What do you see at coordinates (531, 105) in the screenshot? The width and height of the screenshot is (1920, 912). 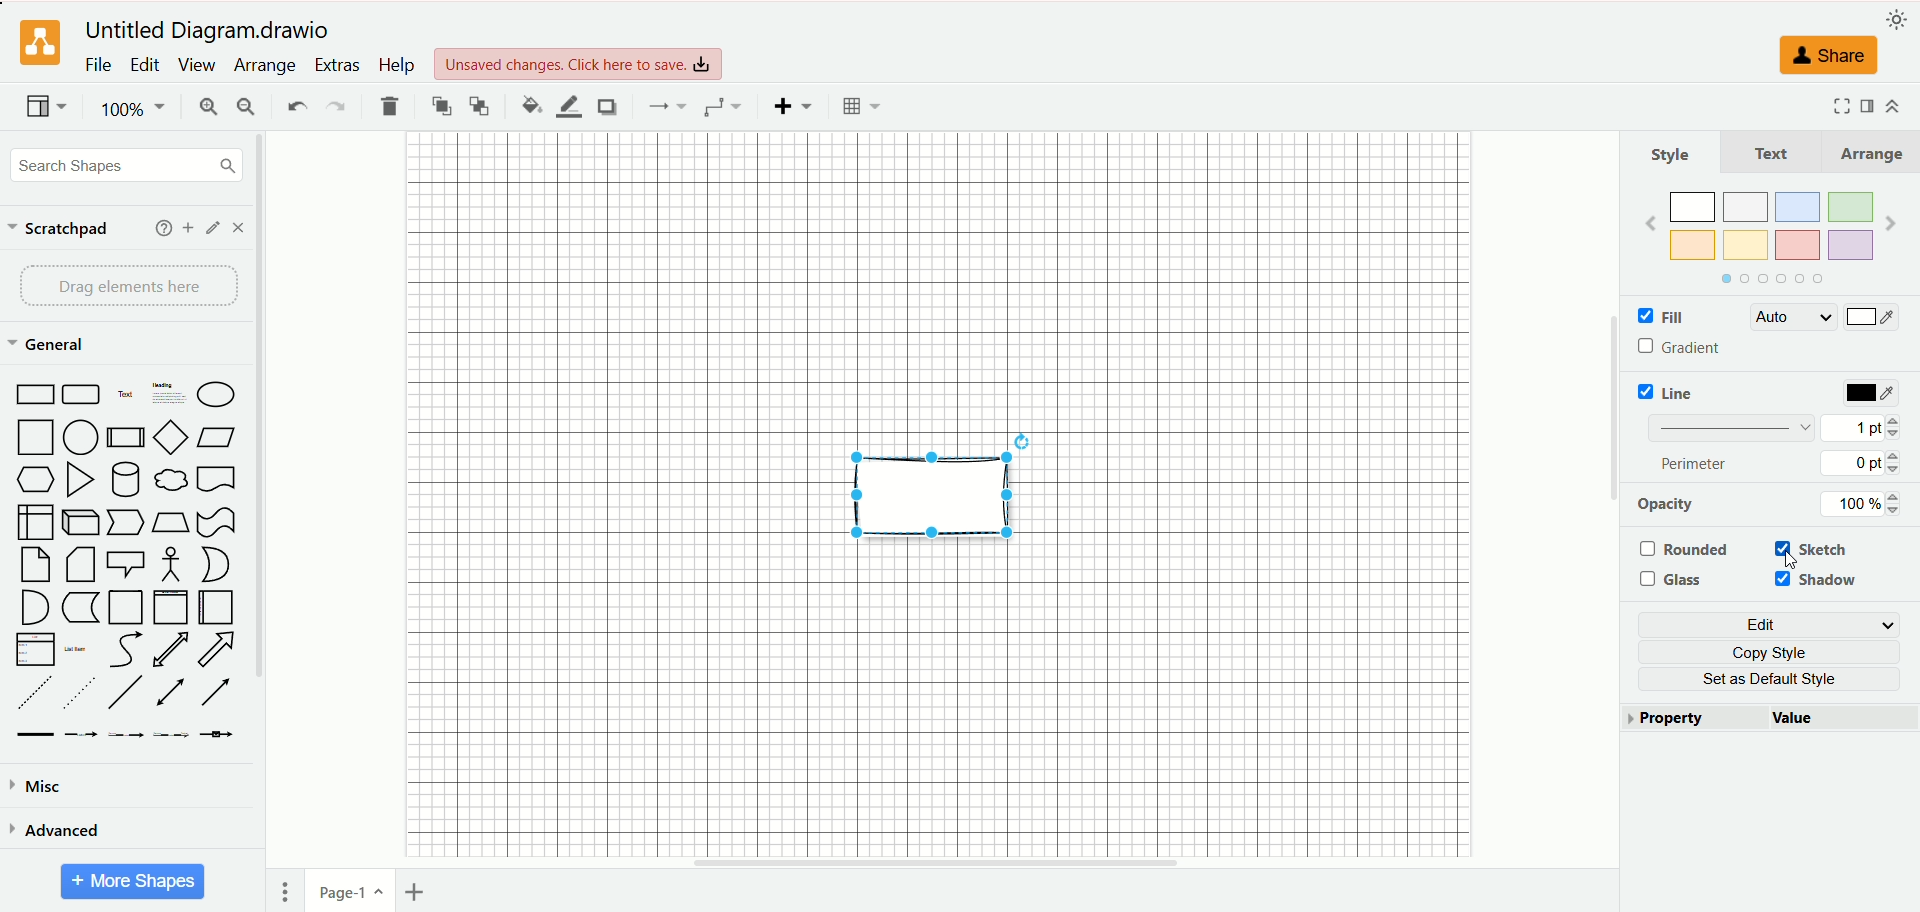 I see `fill color` at bounding box center [531, 105].